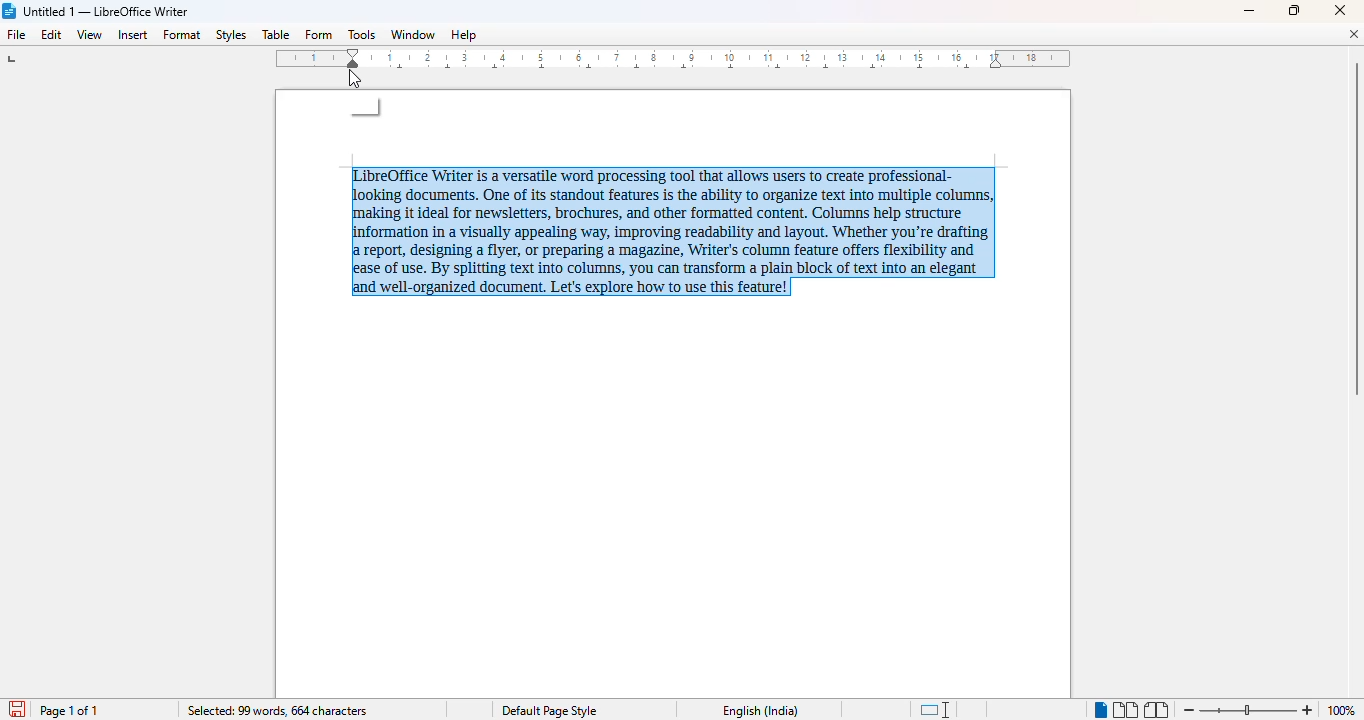 This screenshot has width=1364, height=720. I want to click on 100% (zoom level), so click(1344, 710).